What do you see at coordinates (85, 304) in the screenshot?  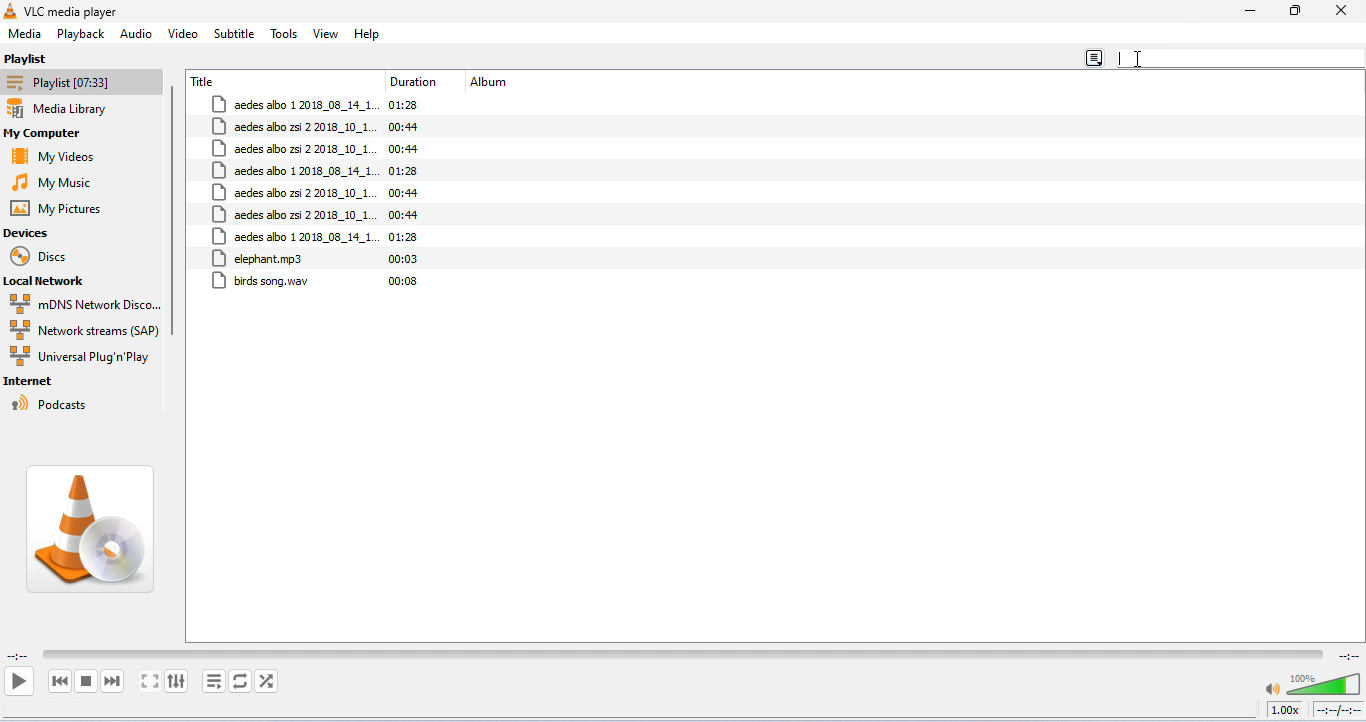 I see `mDNS network discovery` at bounding box center [85, 304].